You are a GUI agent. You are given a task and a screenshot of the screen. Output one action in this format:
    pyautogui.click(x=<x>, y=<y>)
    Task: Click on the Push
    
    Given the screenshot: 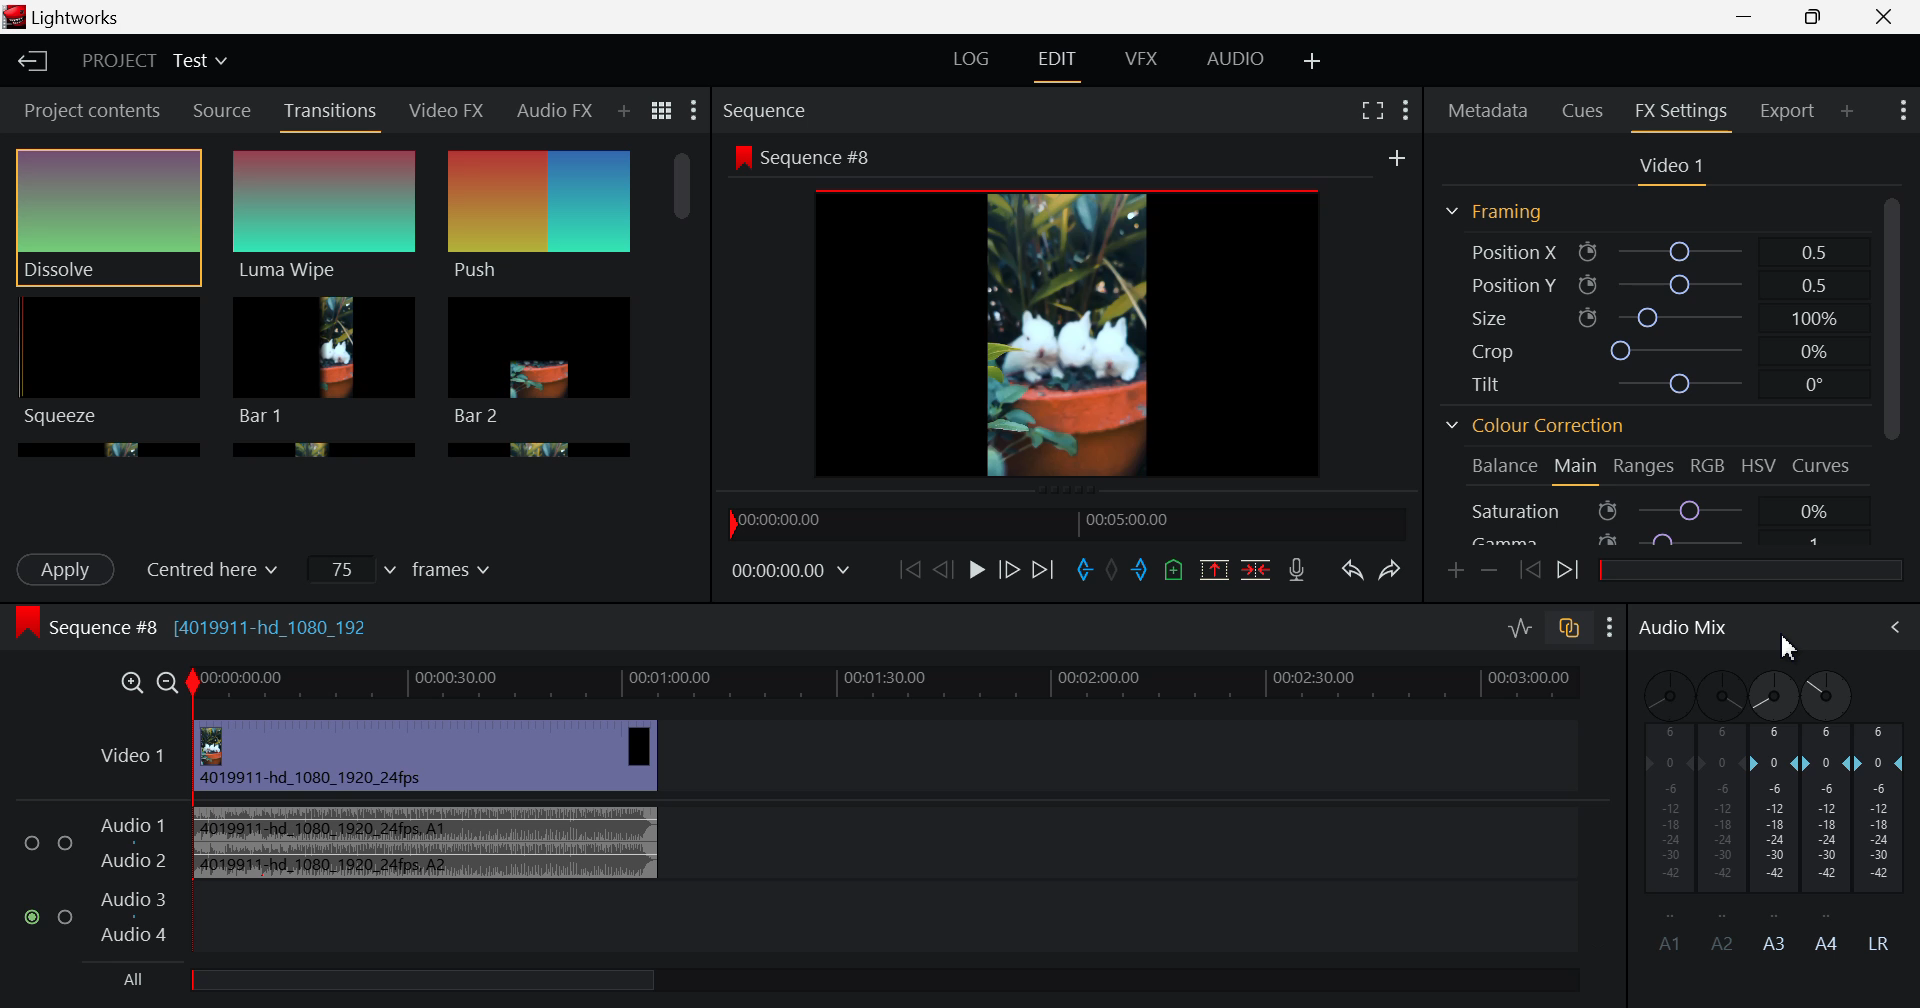 What is the action you would take?
    pyautogui.click(x=541, y=217)
    